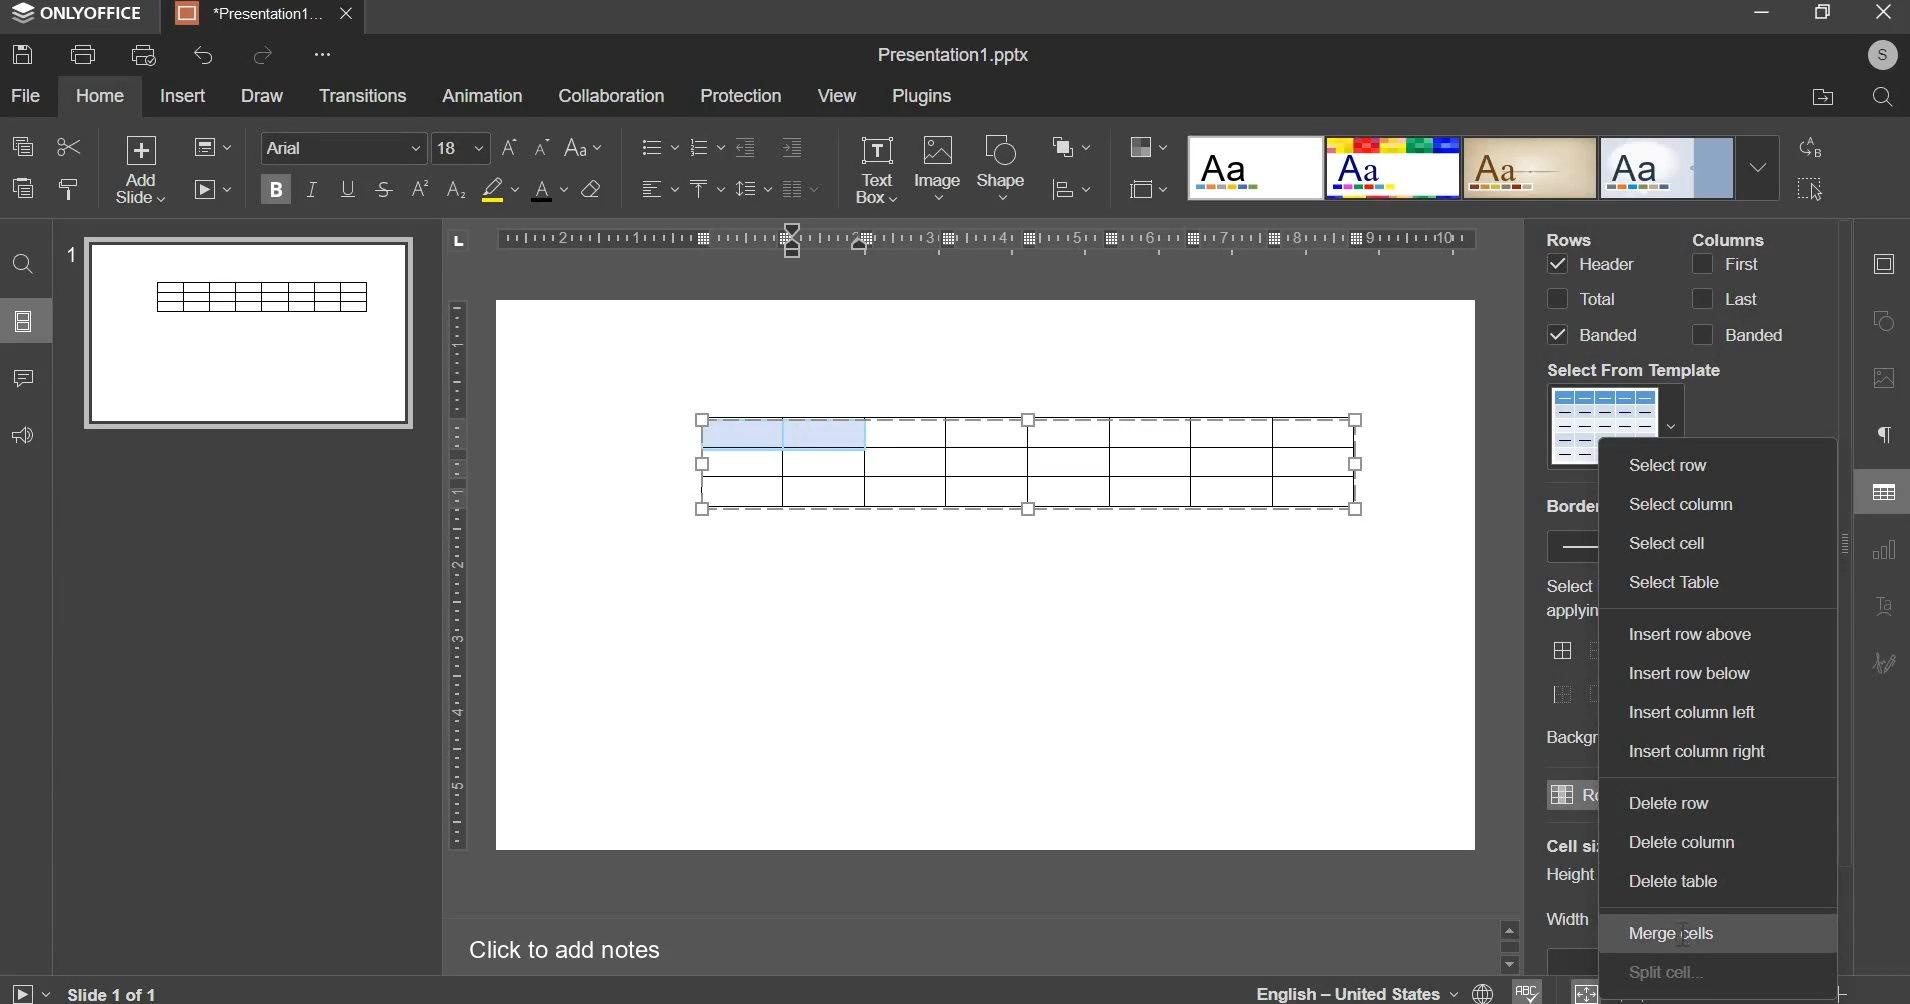 The height and width of the screenshot is (1004, 1910). I want to click on print preview, so click(143, 57).